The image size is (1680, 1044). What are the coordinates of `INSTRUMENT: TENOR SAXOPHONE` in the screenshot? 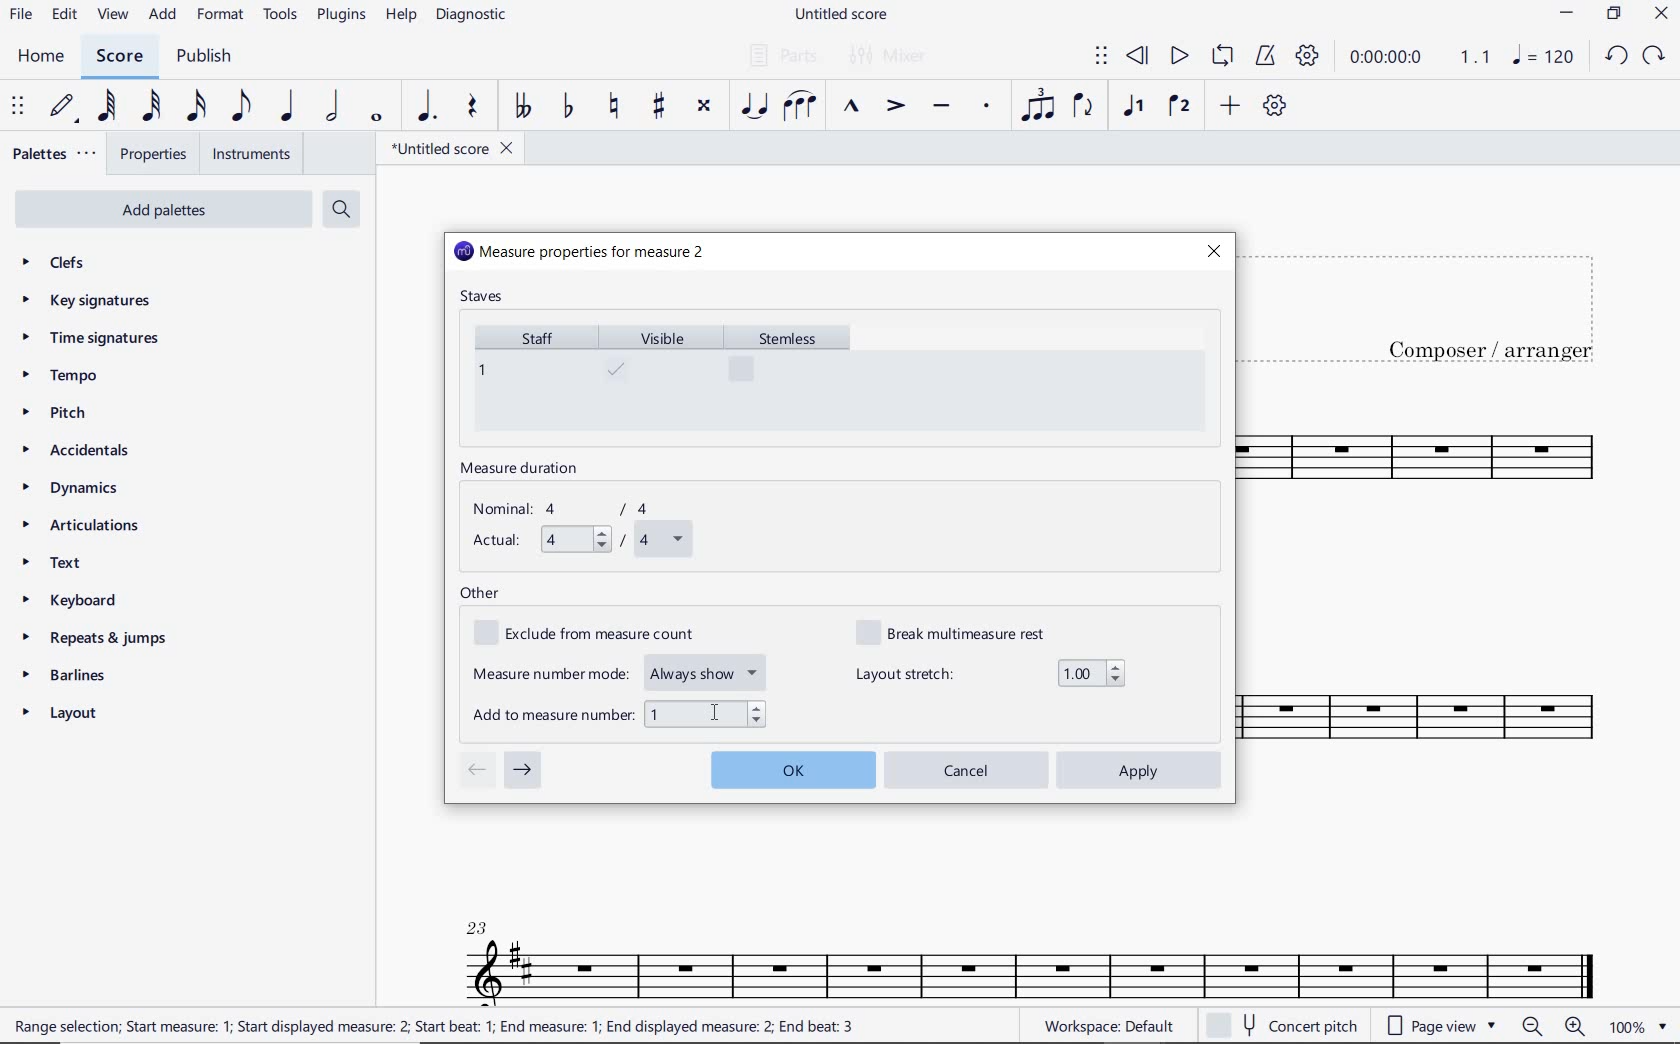 It's located at (1031, 946).